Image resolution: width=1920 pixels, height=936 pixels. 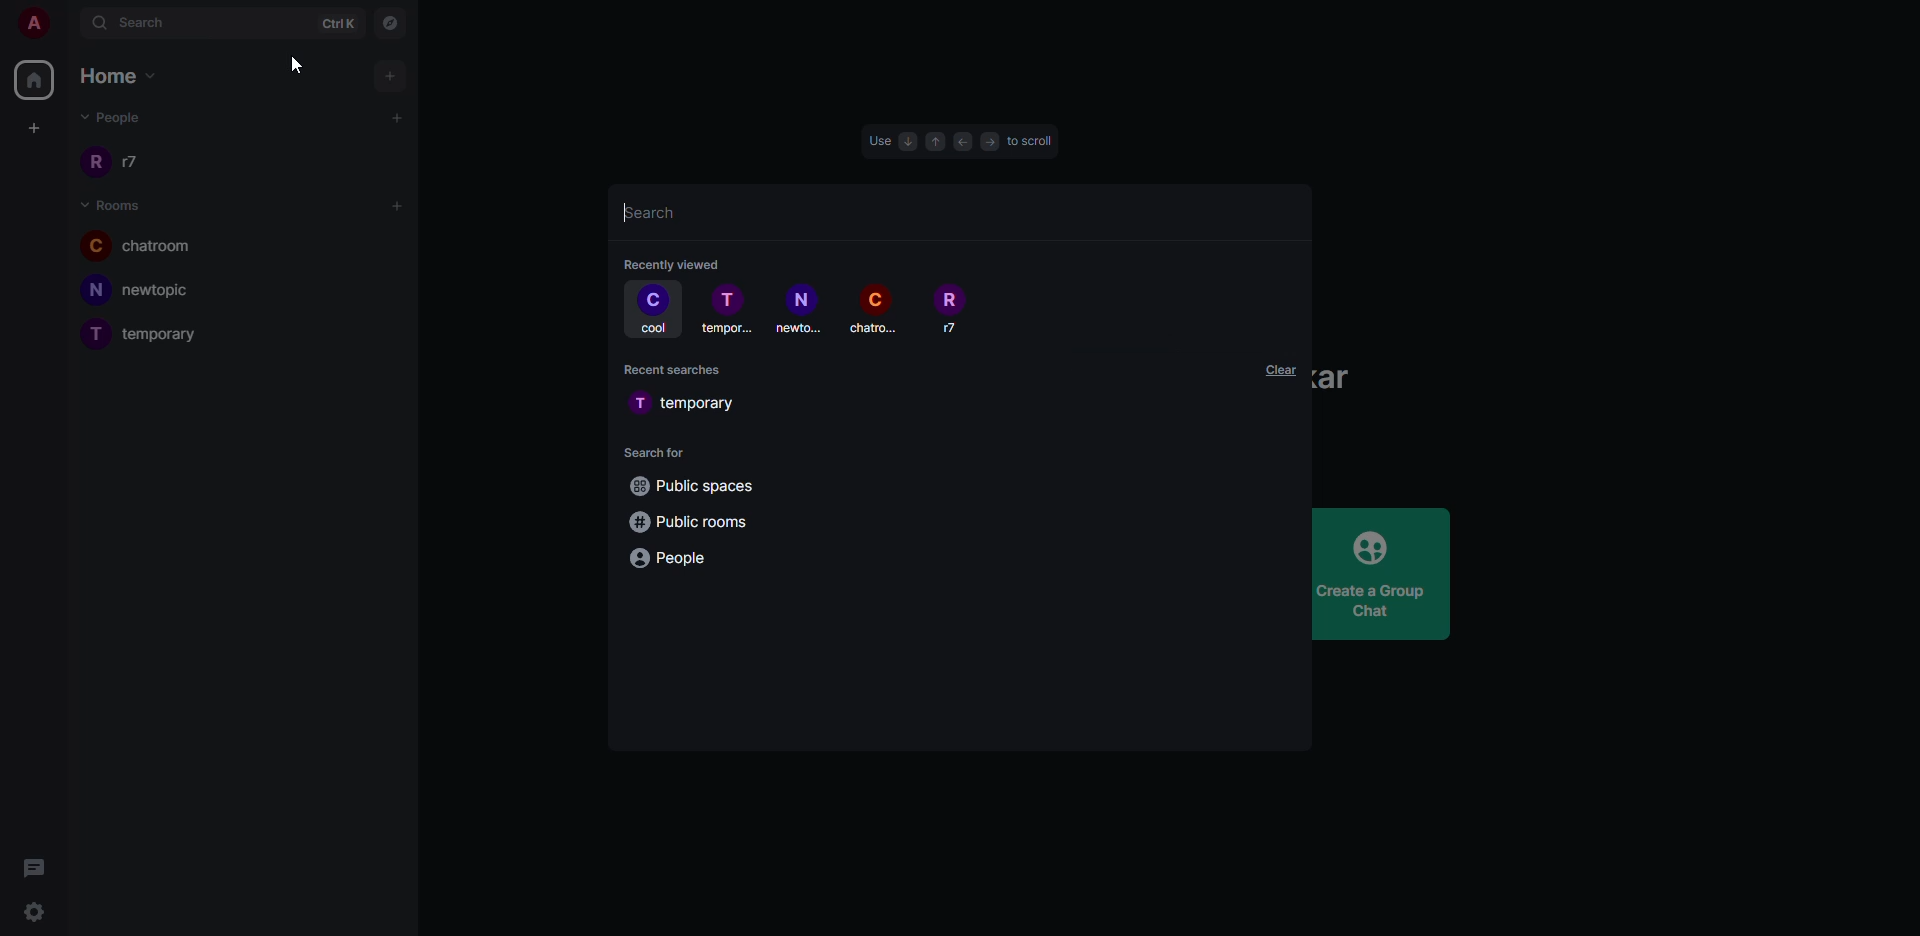 I want to click on threads, so click(x=33, y=867).